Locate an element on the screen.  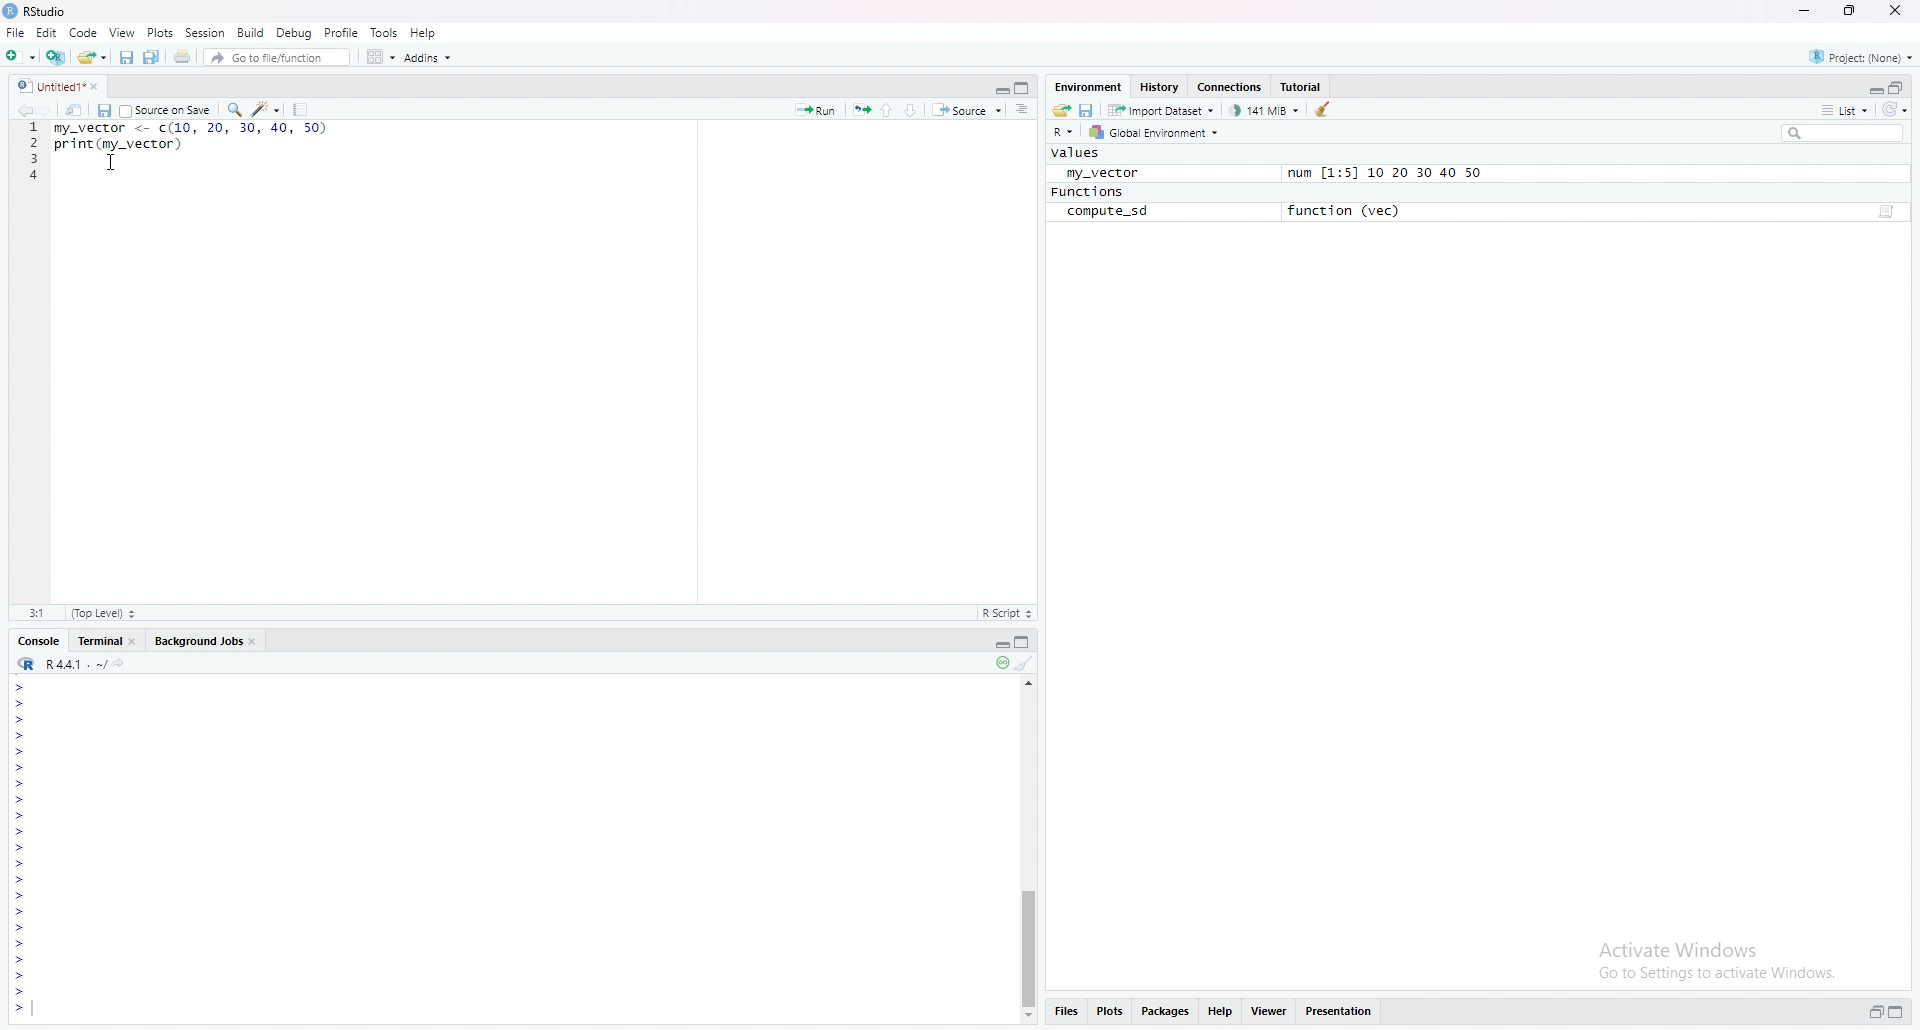
Values is located at coordinates (1077, 153).